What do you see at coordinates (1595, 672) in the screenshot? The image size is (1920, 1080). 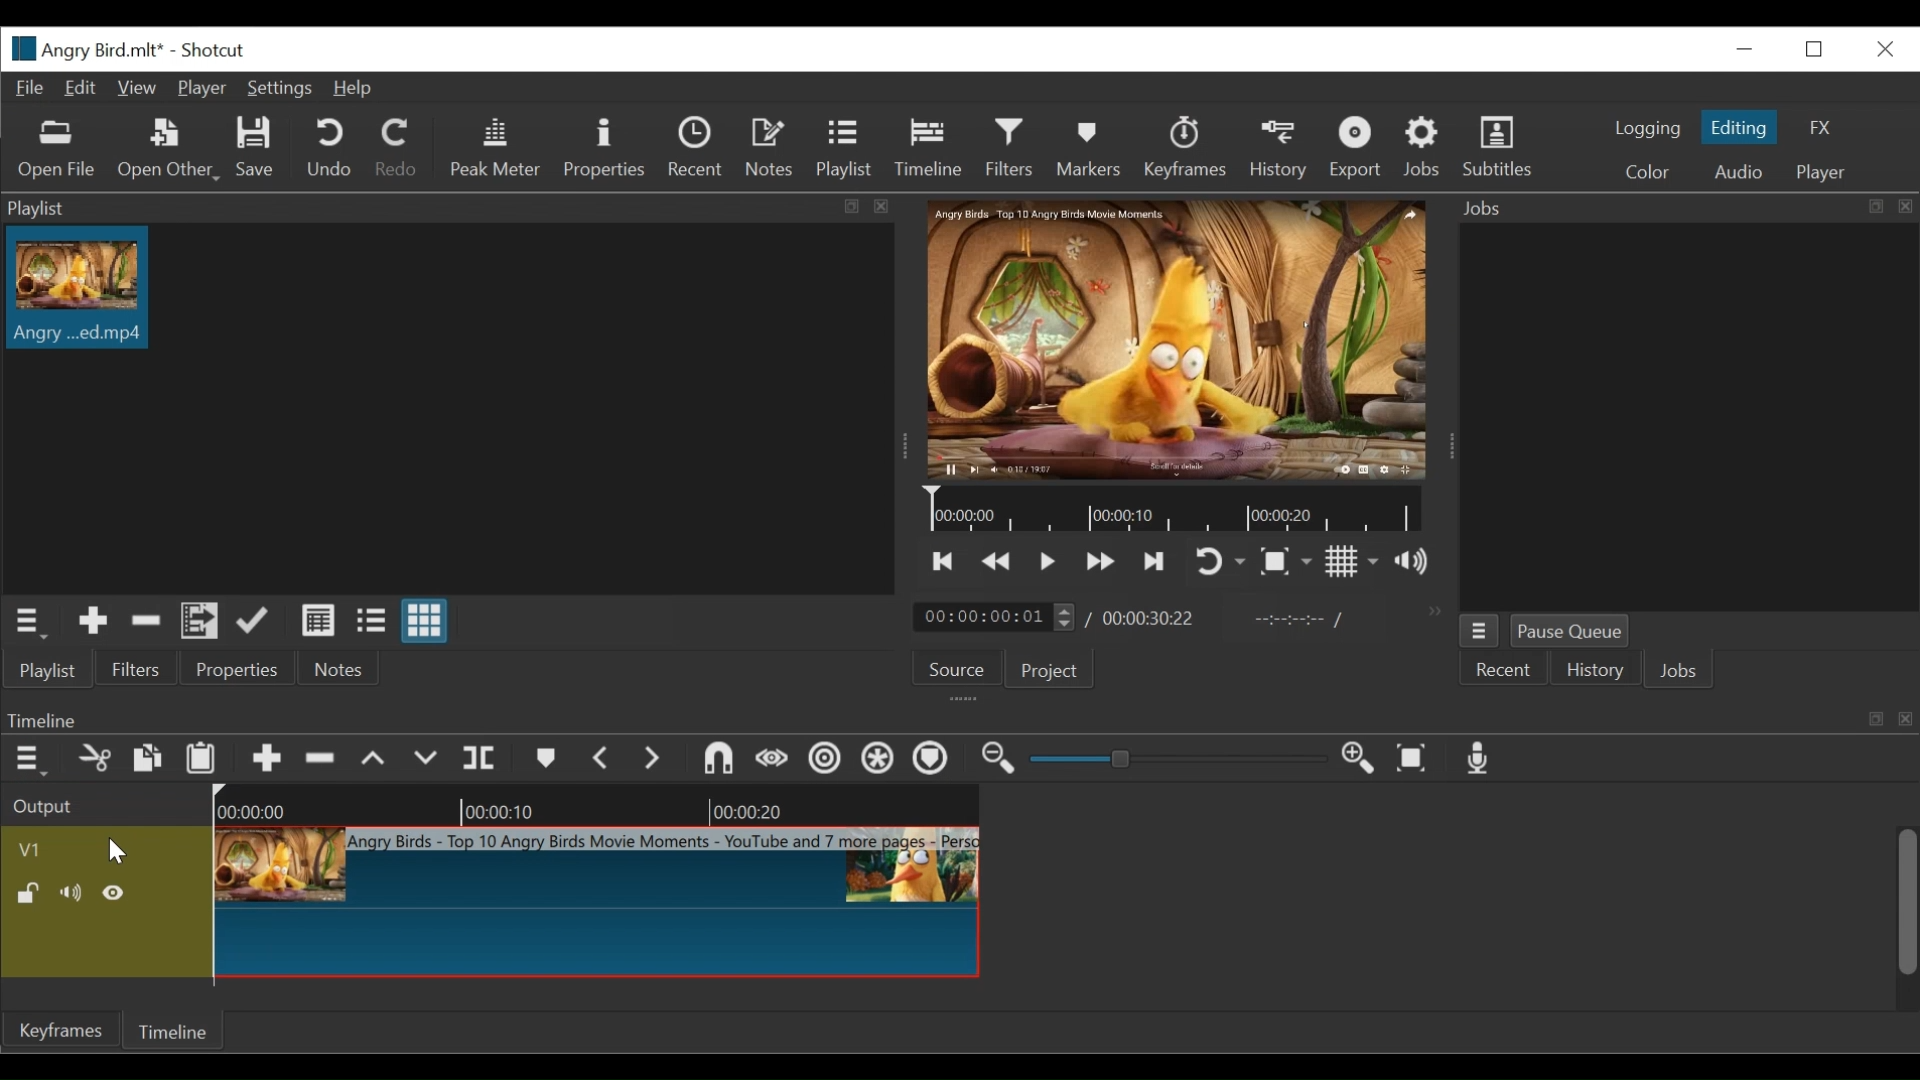 I see `History` at bounding box center [1595, 672].